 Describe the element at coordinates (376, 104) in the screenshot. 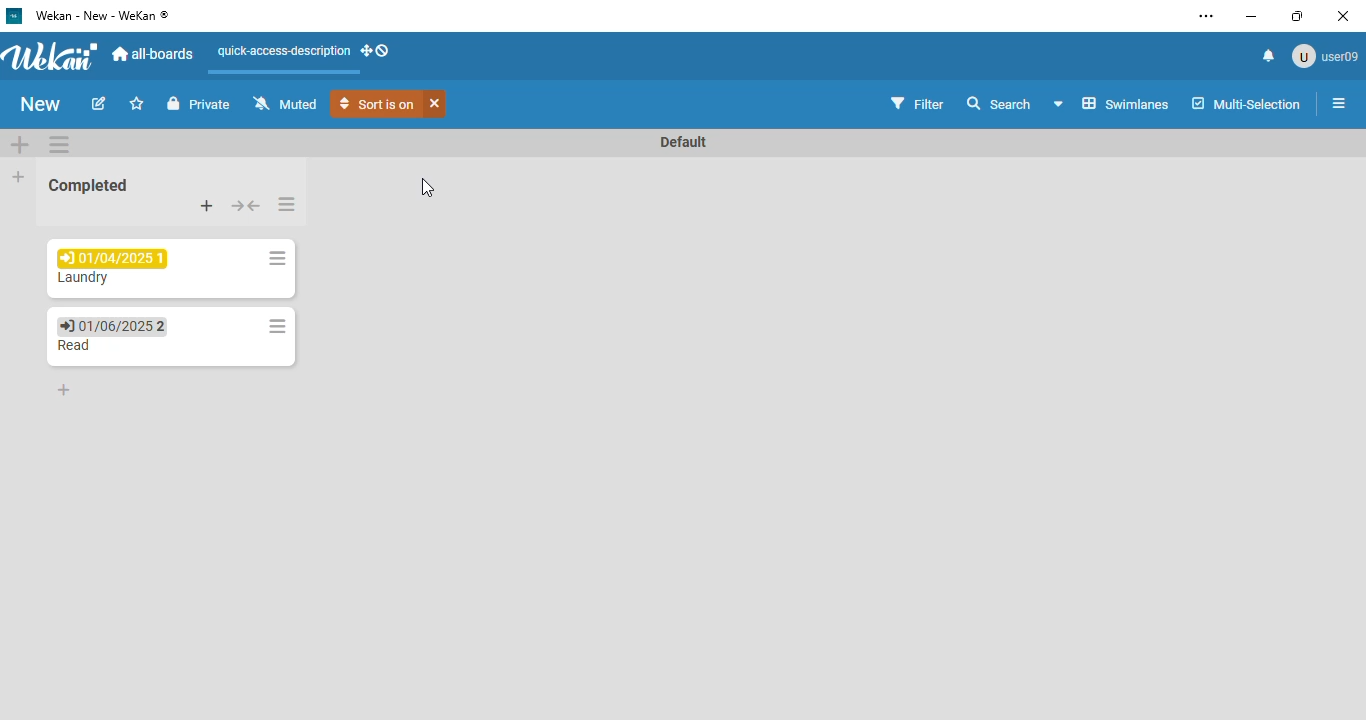

I see `sort is on` at that location.